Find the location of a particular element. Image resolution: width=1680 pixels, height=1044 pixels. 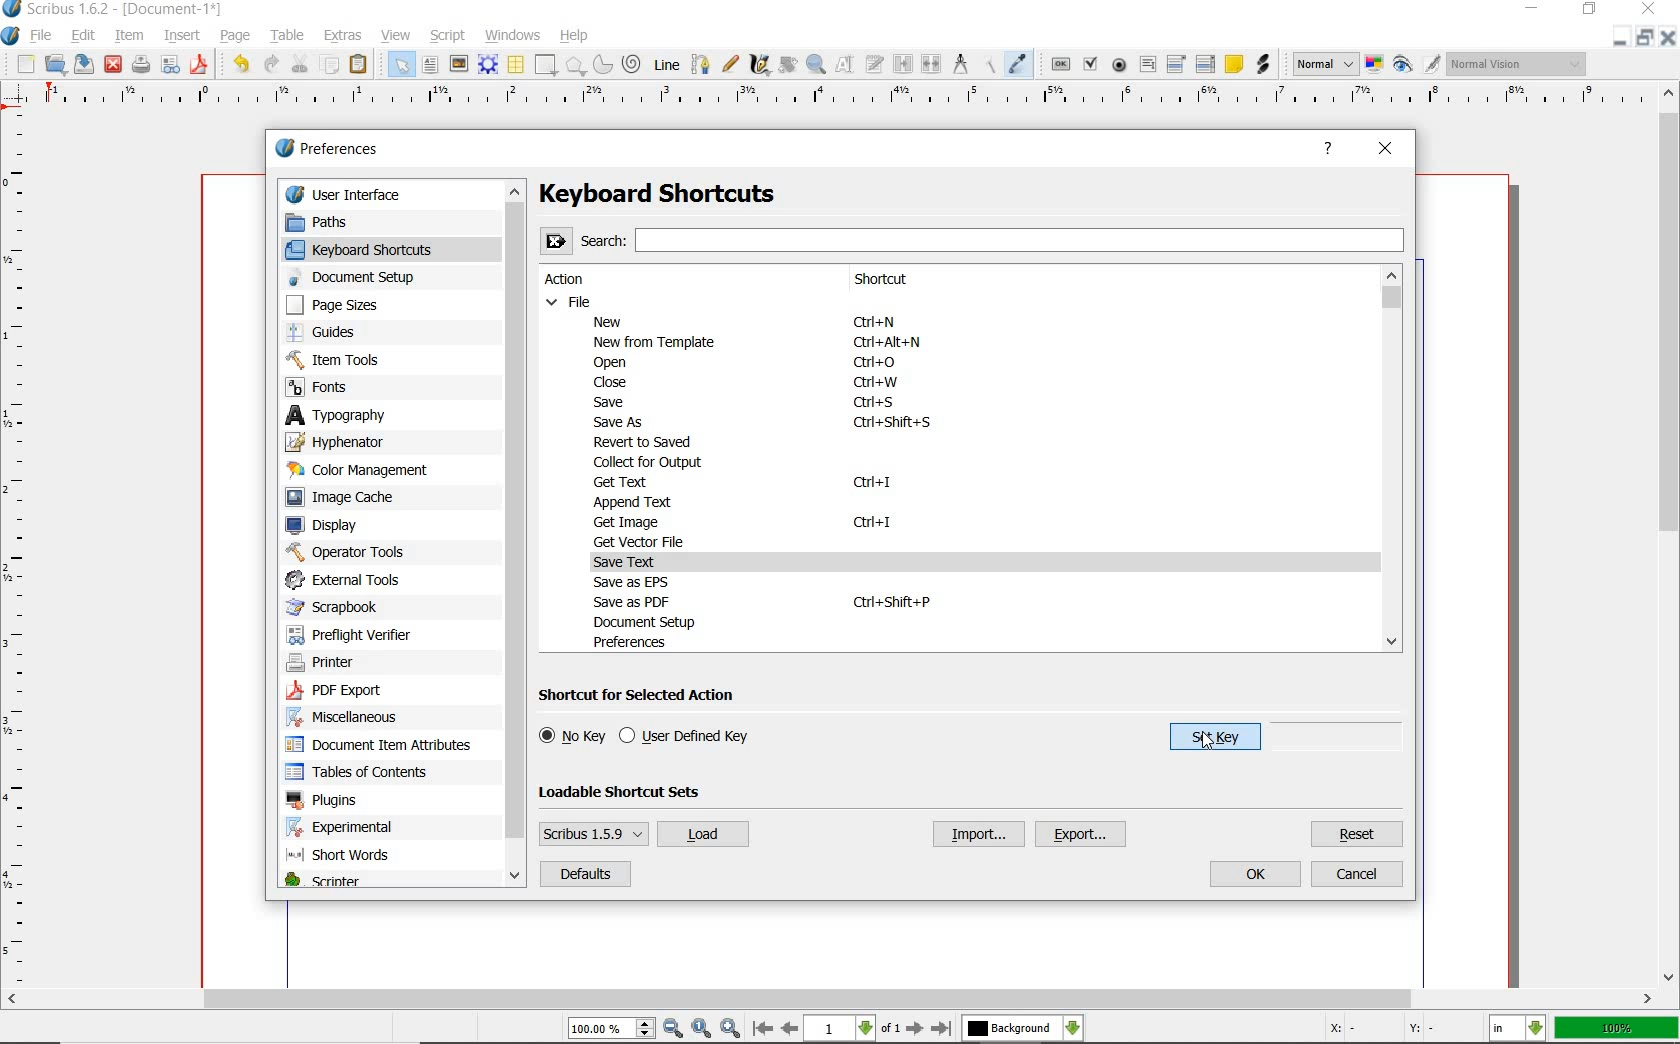

ruler is located at coordinates (841, 101).